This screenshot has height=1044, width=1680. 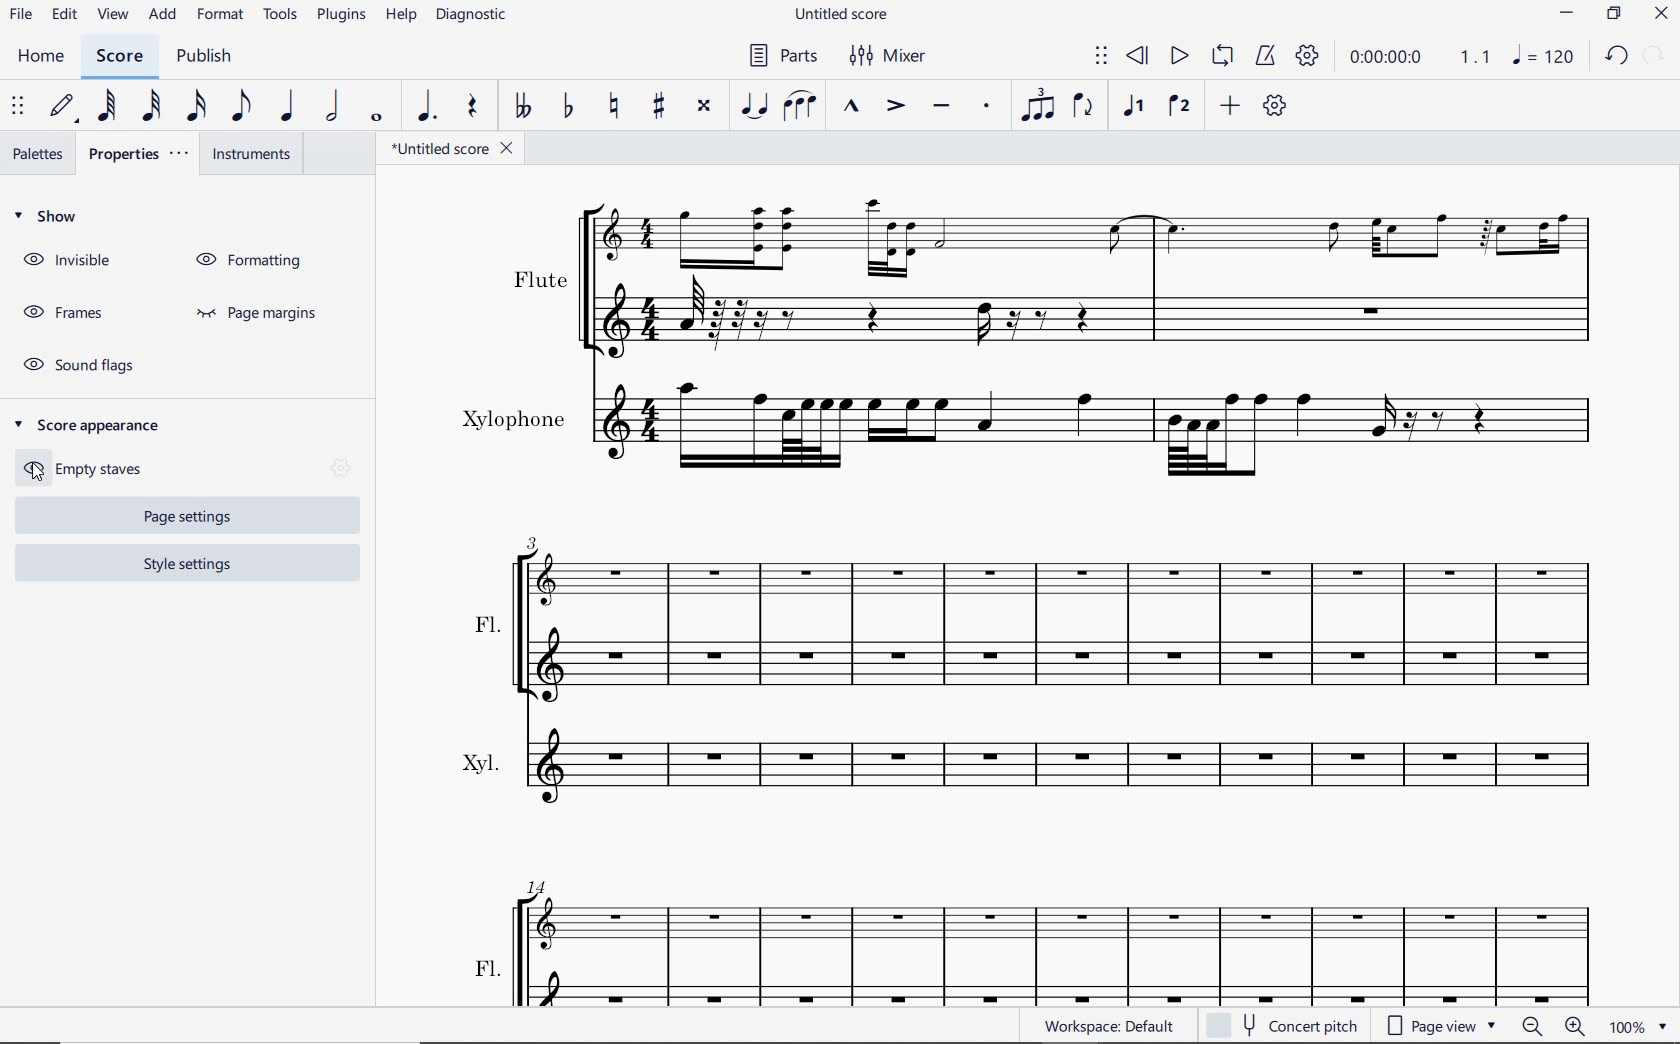 I want to click on ADD, so click(x=1229, y=106).